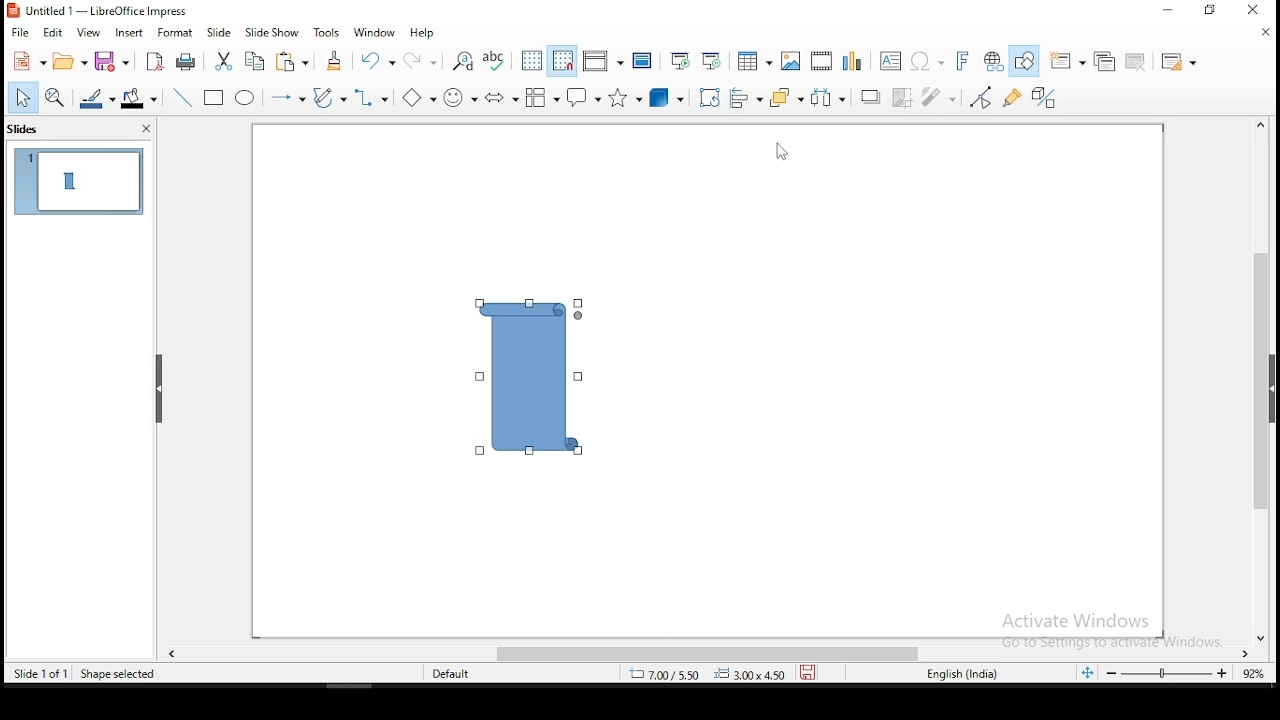 Image resolution: width=1280 pixels, height=720 pixels. What do you see at coordinates (274, 34) in the screenshot?
I see `slide show` at bounding box center [274, 34].